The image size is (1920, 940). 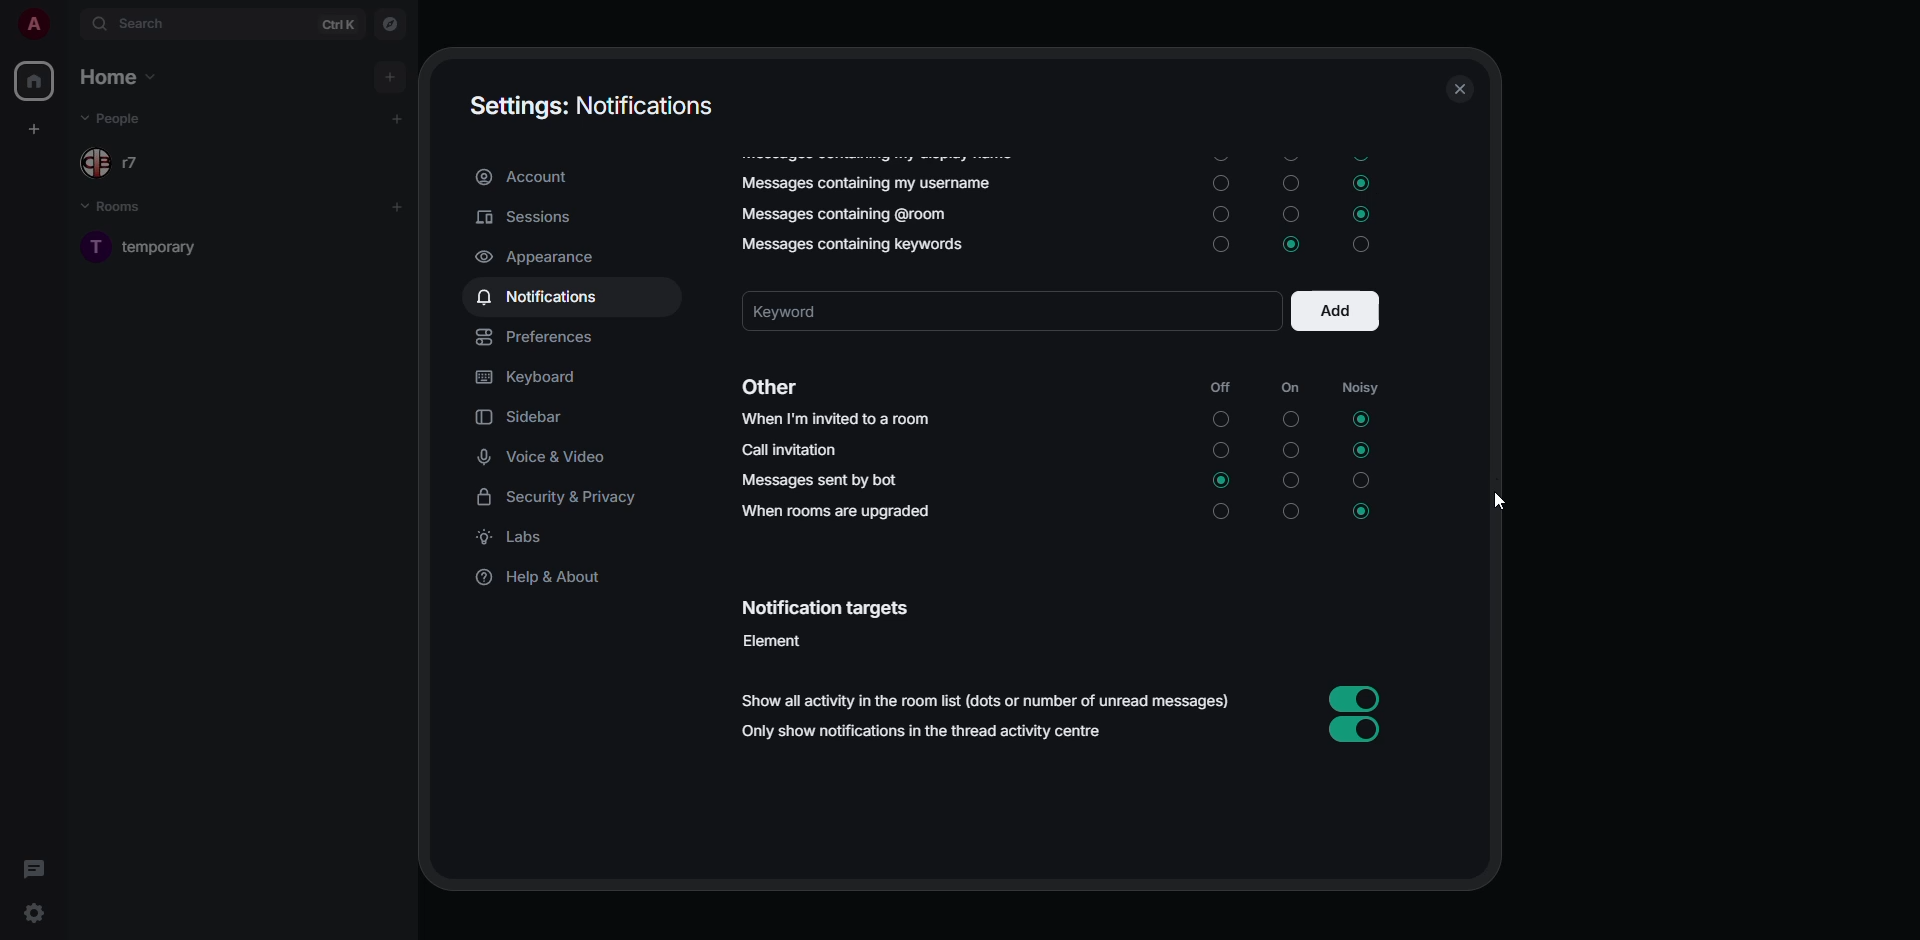 What do you see at coordinates (390, 26) in the screenshot?
I see `navigator` at bounding box center [390, 26].